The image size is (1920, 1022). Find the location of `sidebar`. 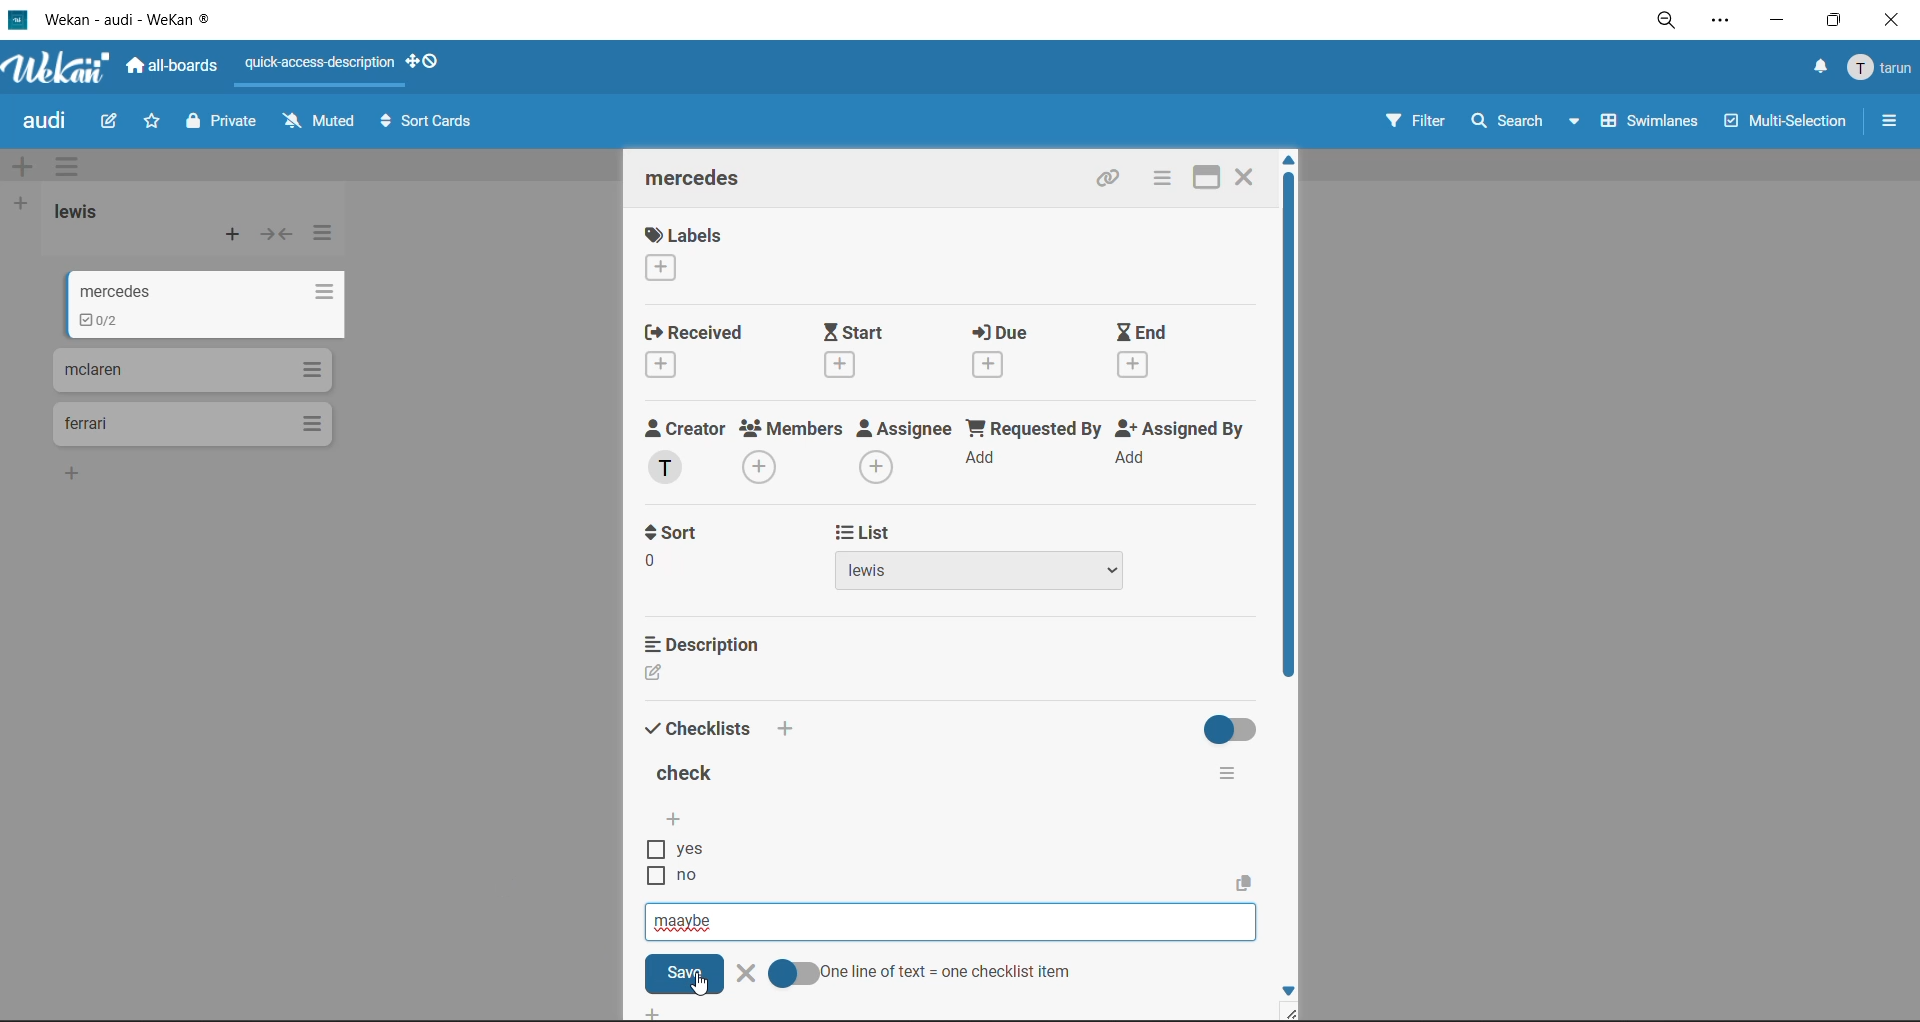

sidebar is located at coordinates (1889, 122).